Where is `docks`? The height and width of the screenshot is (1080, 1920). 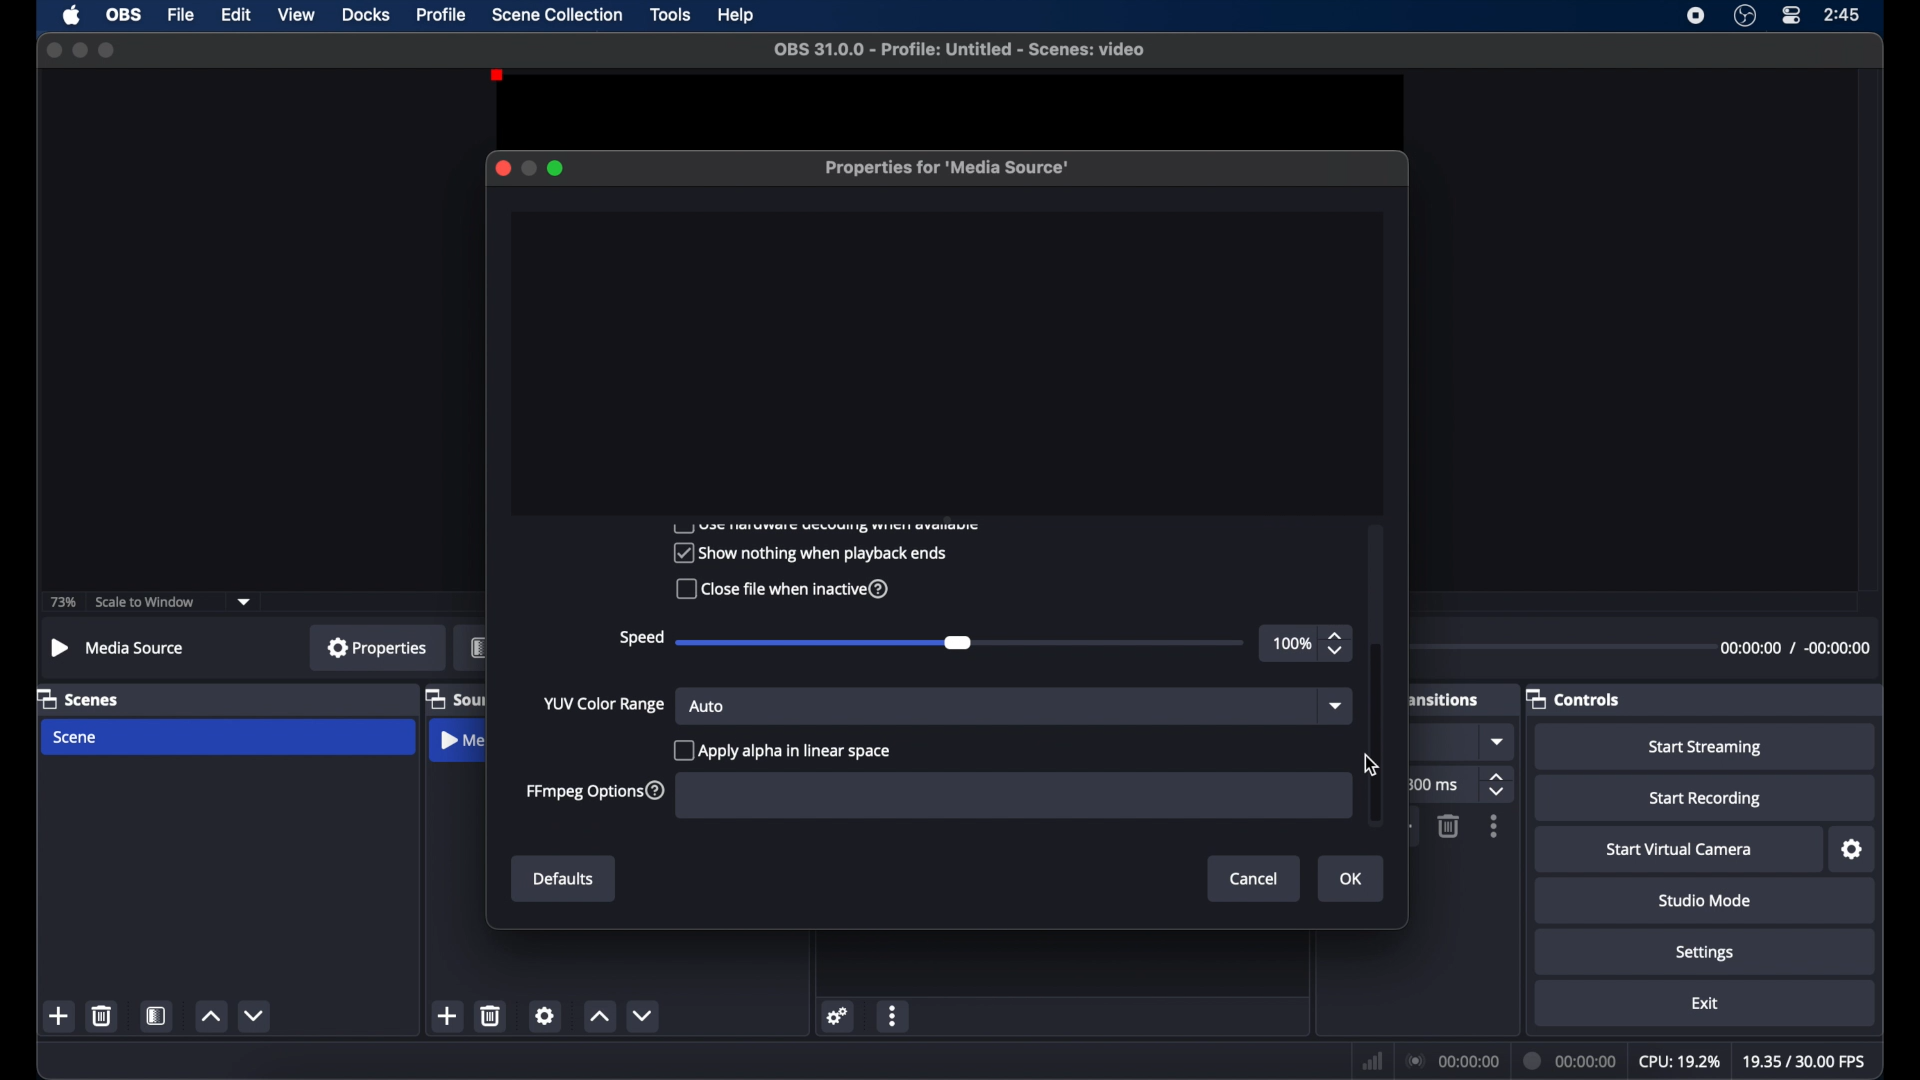 docks is located at coordinates (366, 14).